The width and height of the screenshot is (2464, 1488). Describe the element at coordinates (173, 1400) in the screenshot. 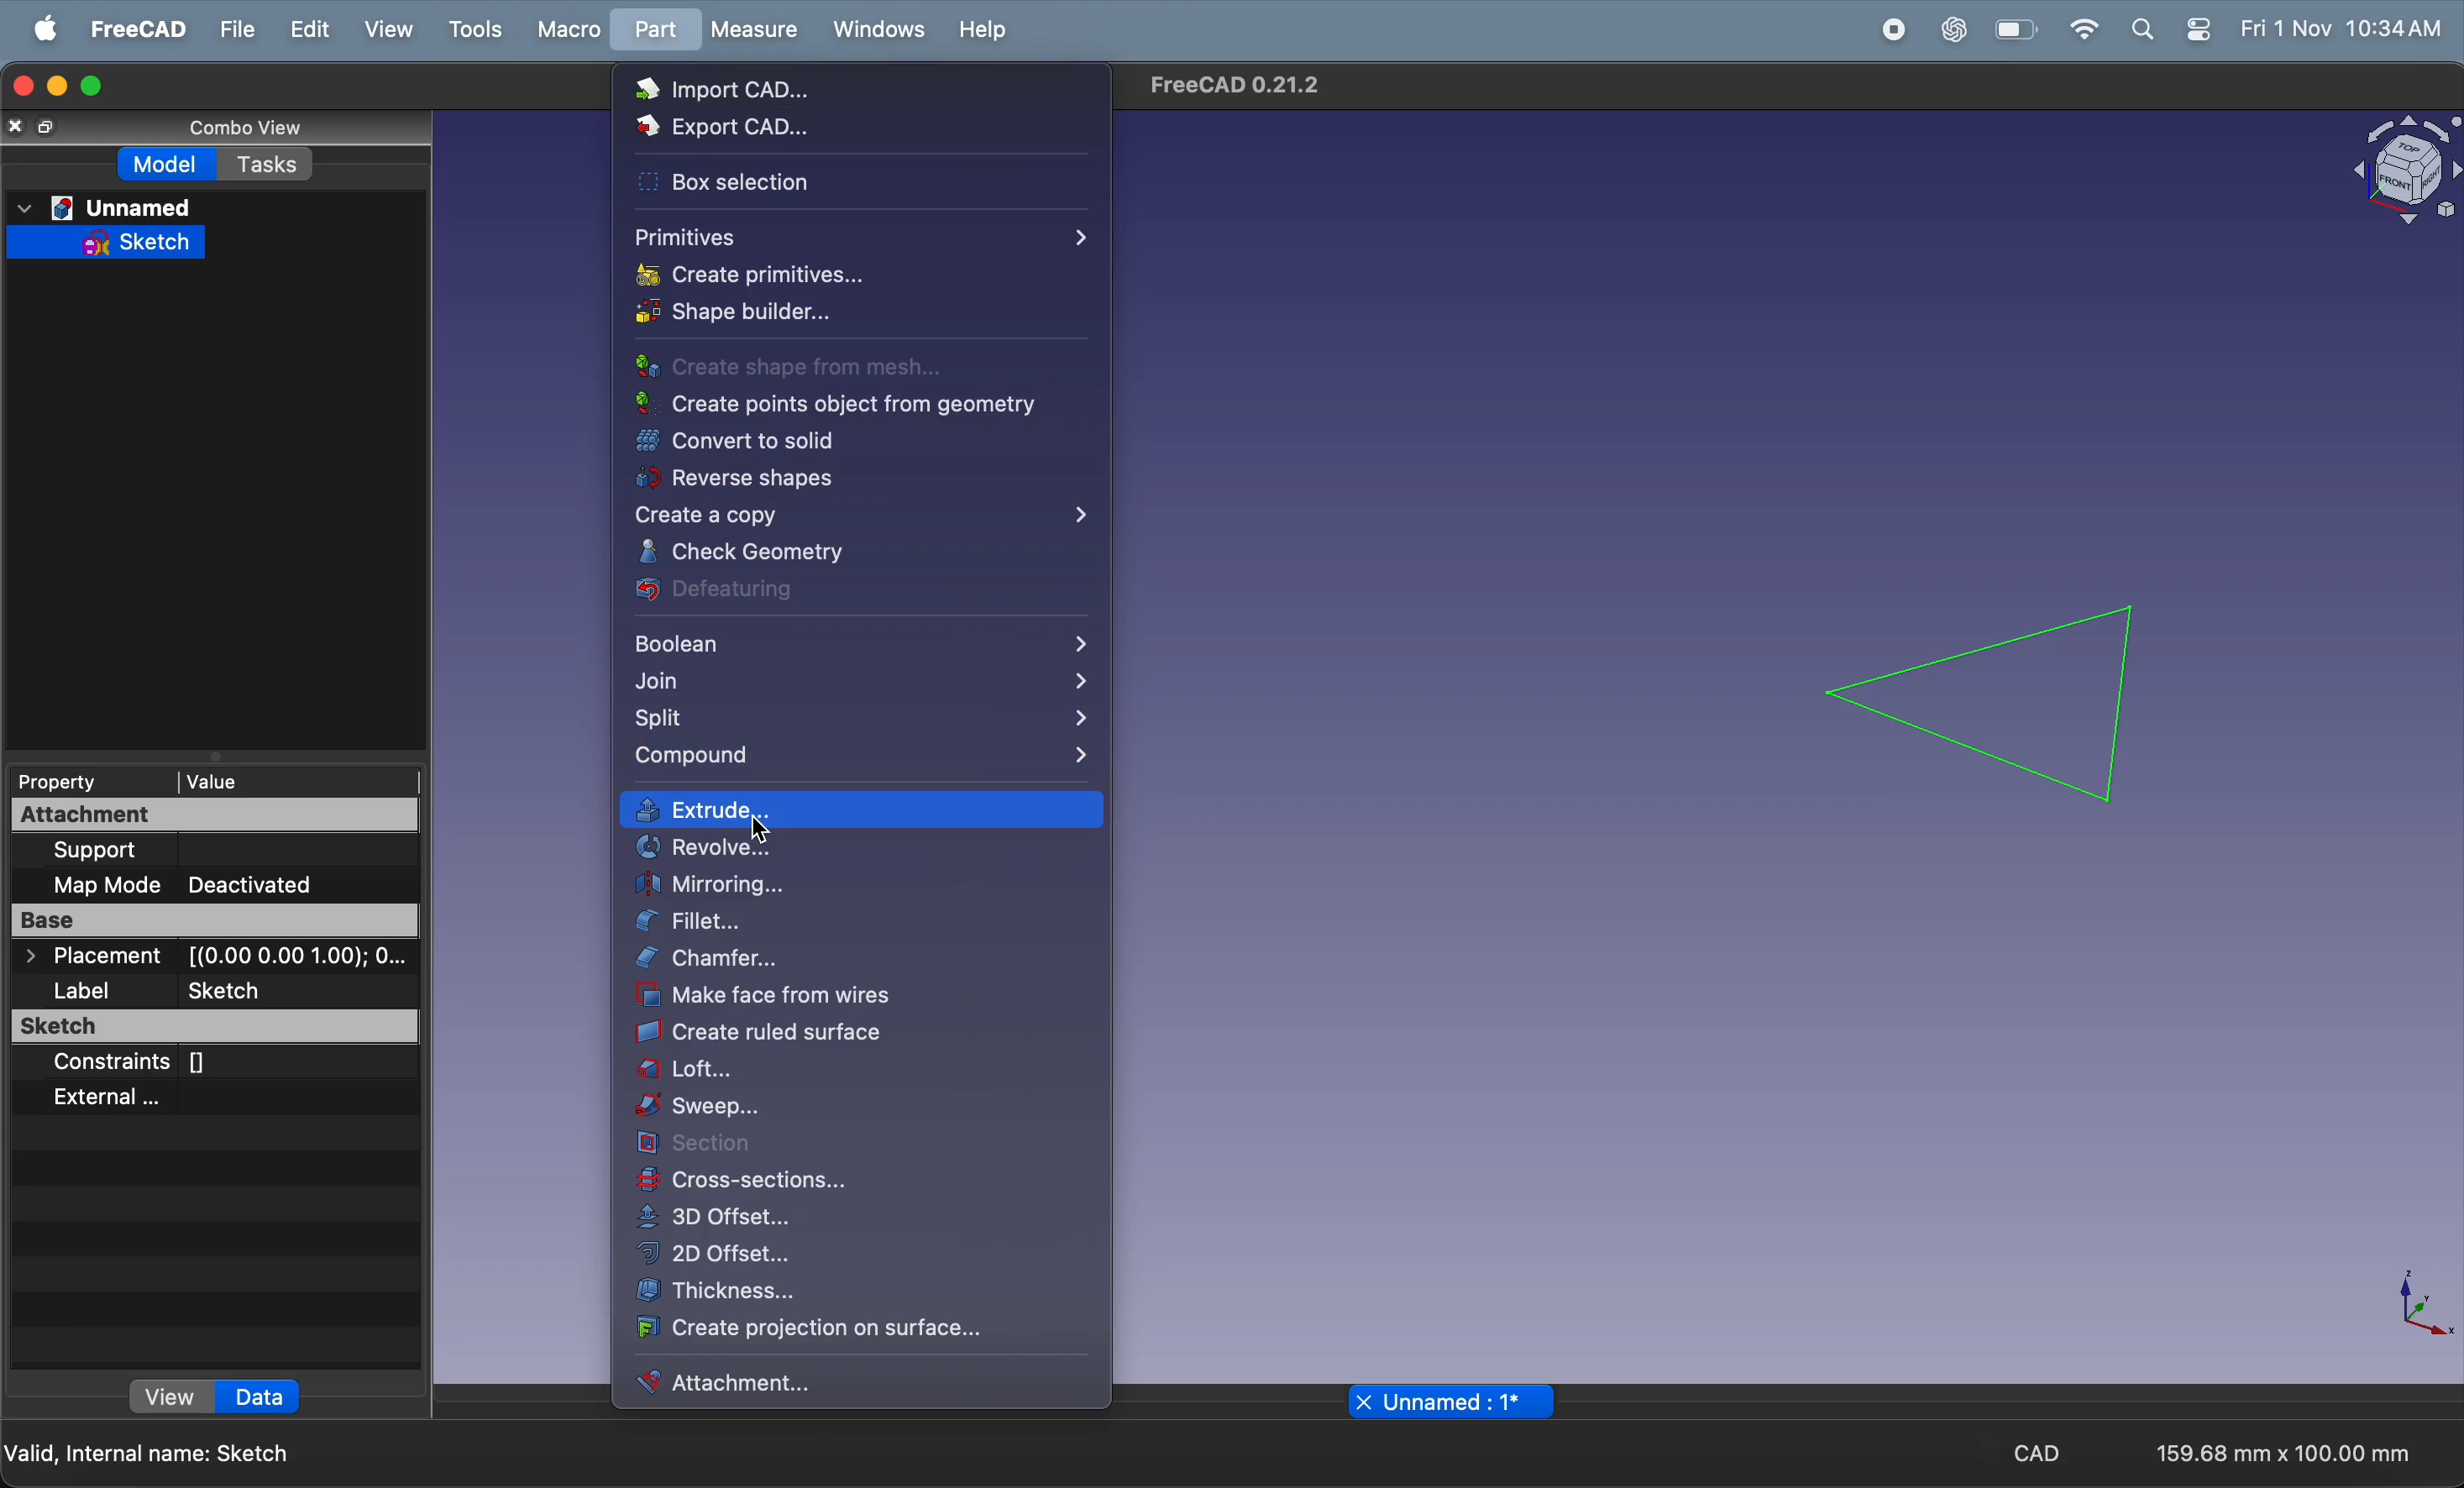

I see `view` at that location.